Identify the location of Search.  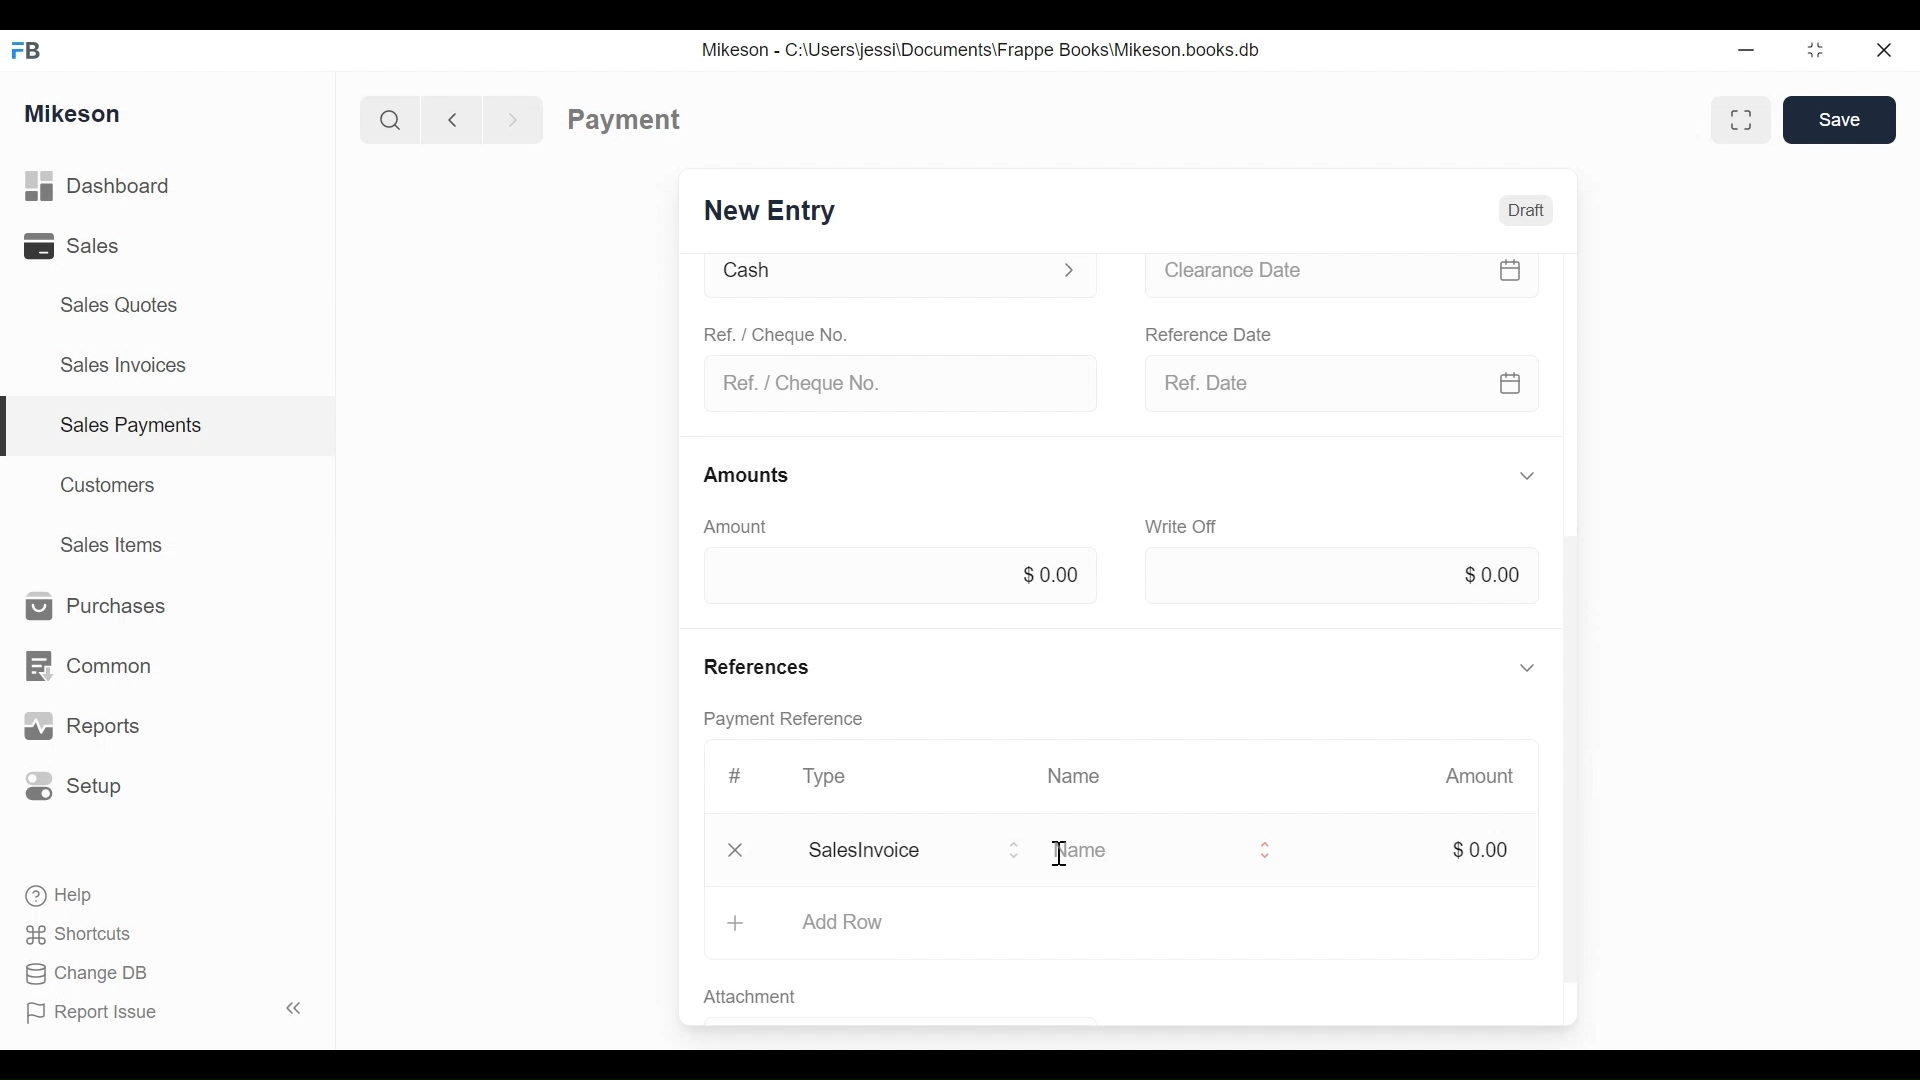
(384, 118).